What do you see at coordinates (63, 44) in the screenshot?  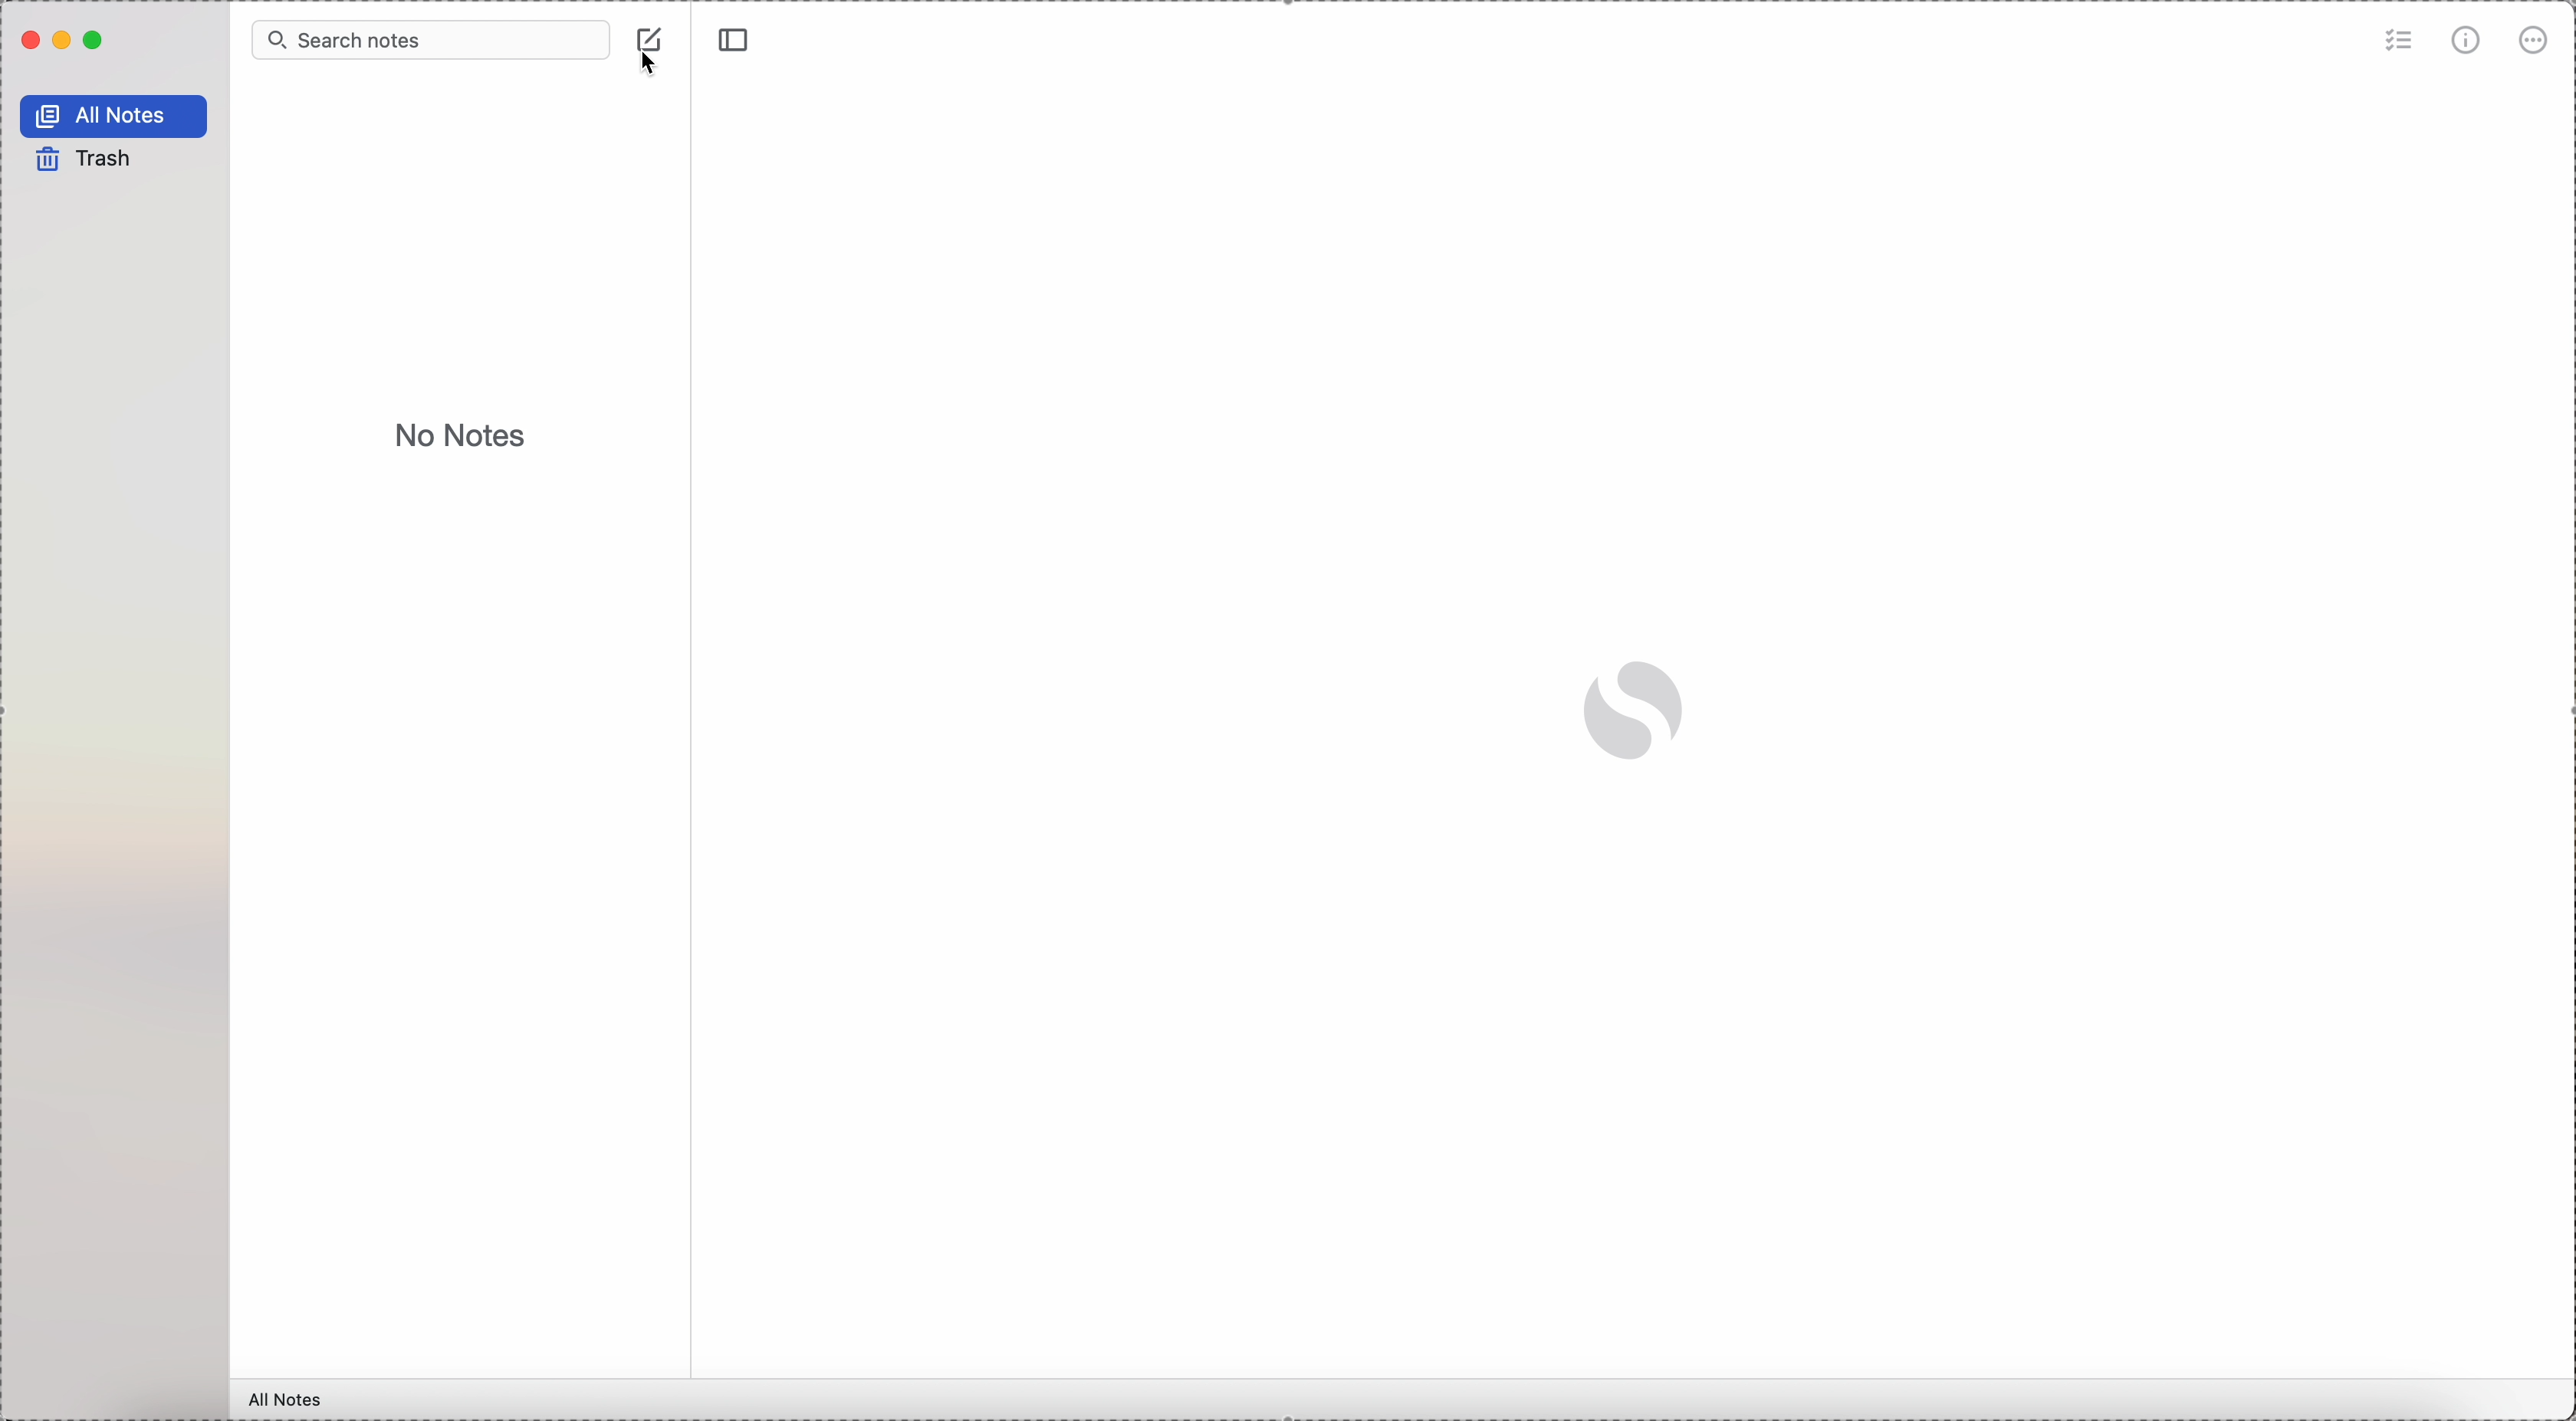 I see `minimize` at bounding box center [63, 44].